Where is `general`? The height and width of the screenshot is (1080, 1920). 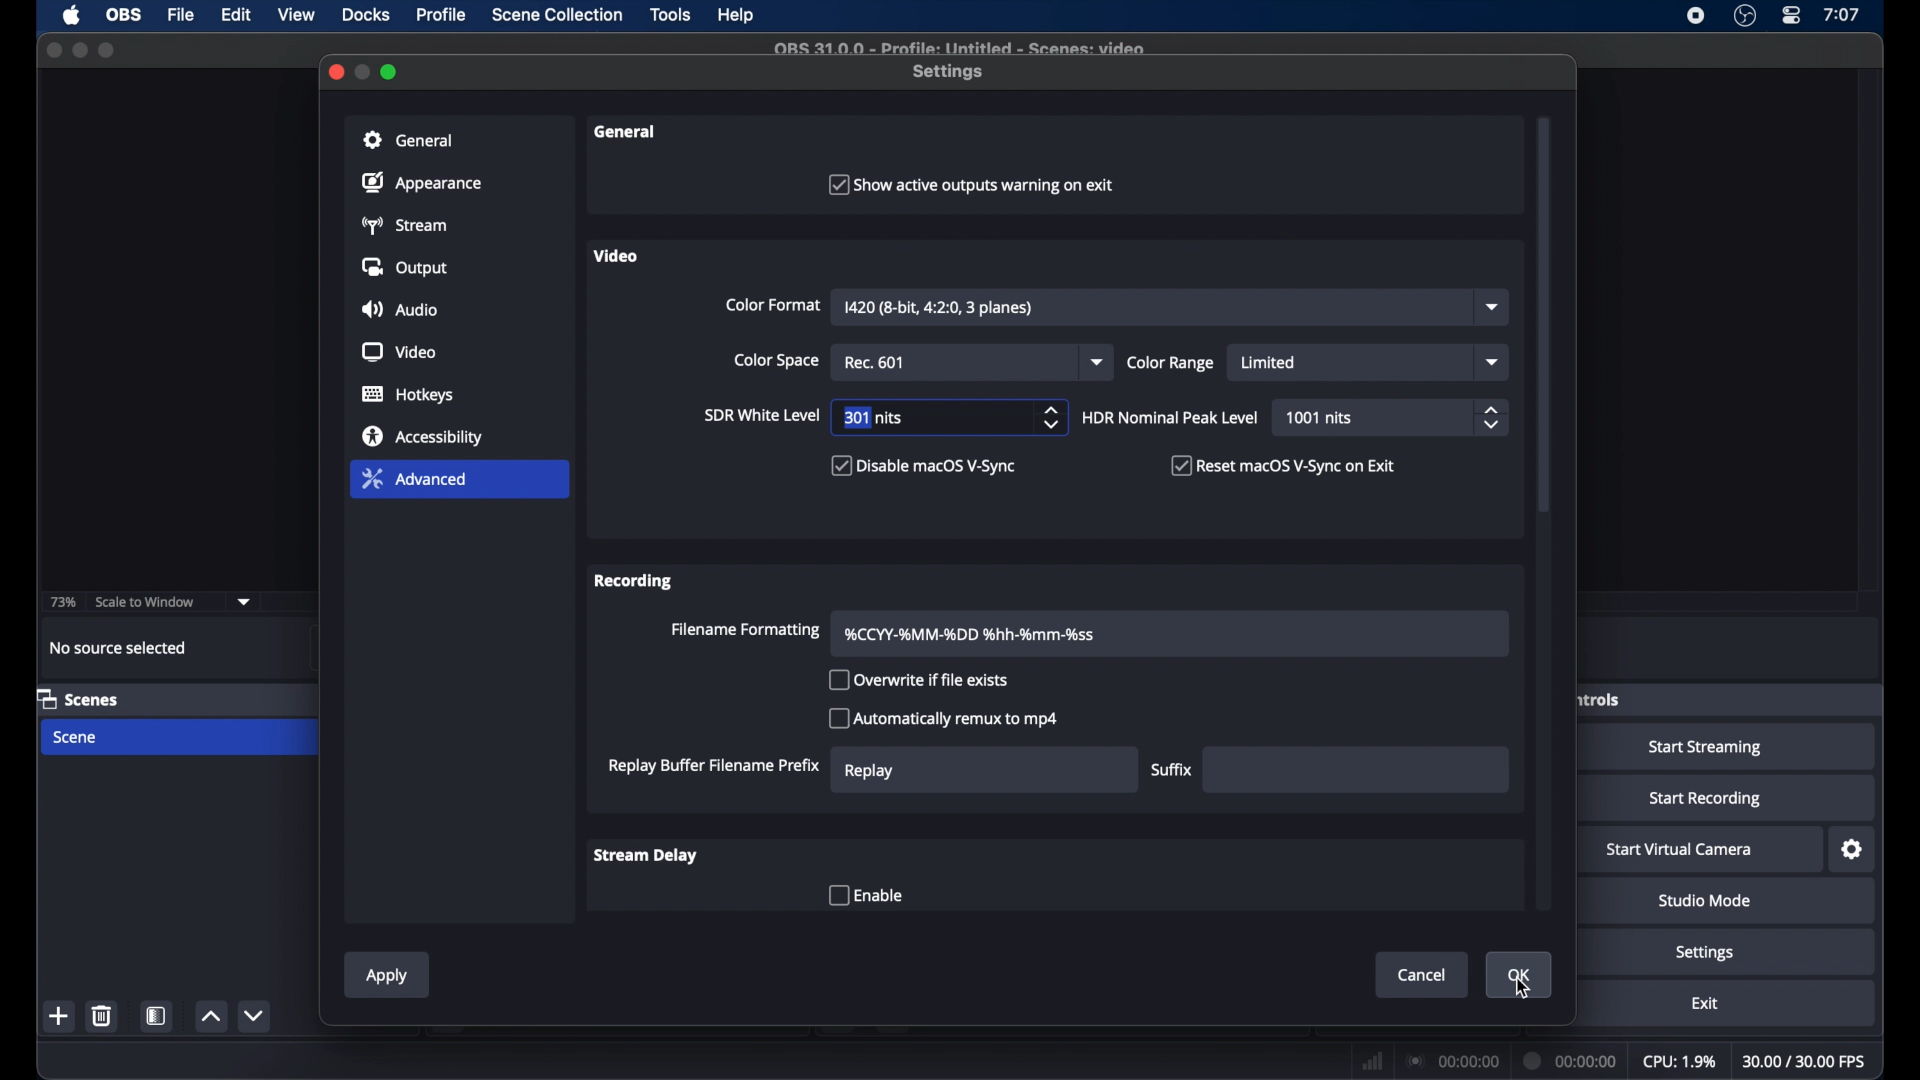 general is located at coordinates (628, 131).